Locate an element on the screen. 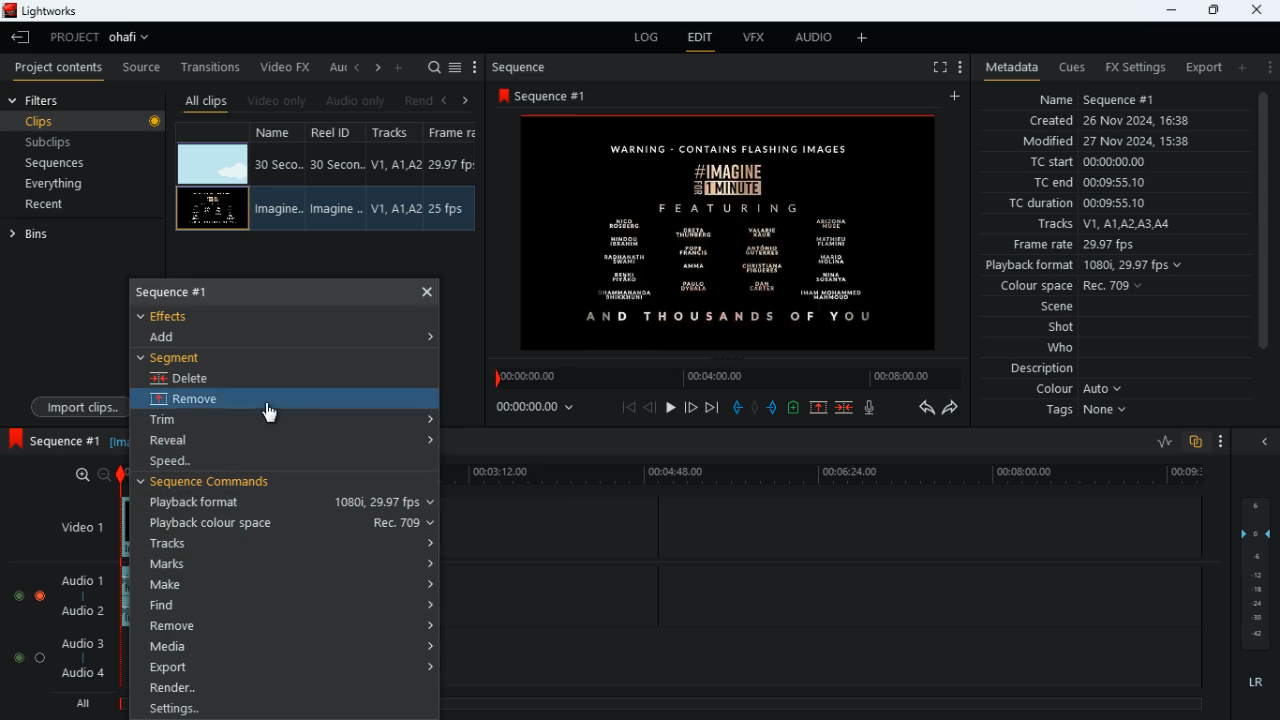  clips is located at coordinates (98, 122).